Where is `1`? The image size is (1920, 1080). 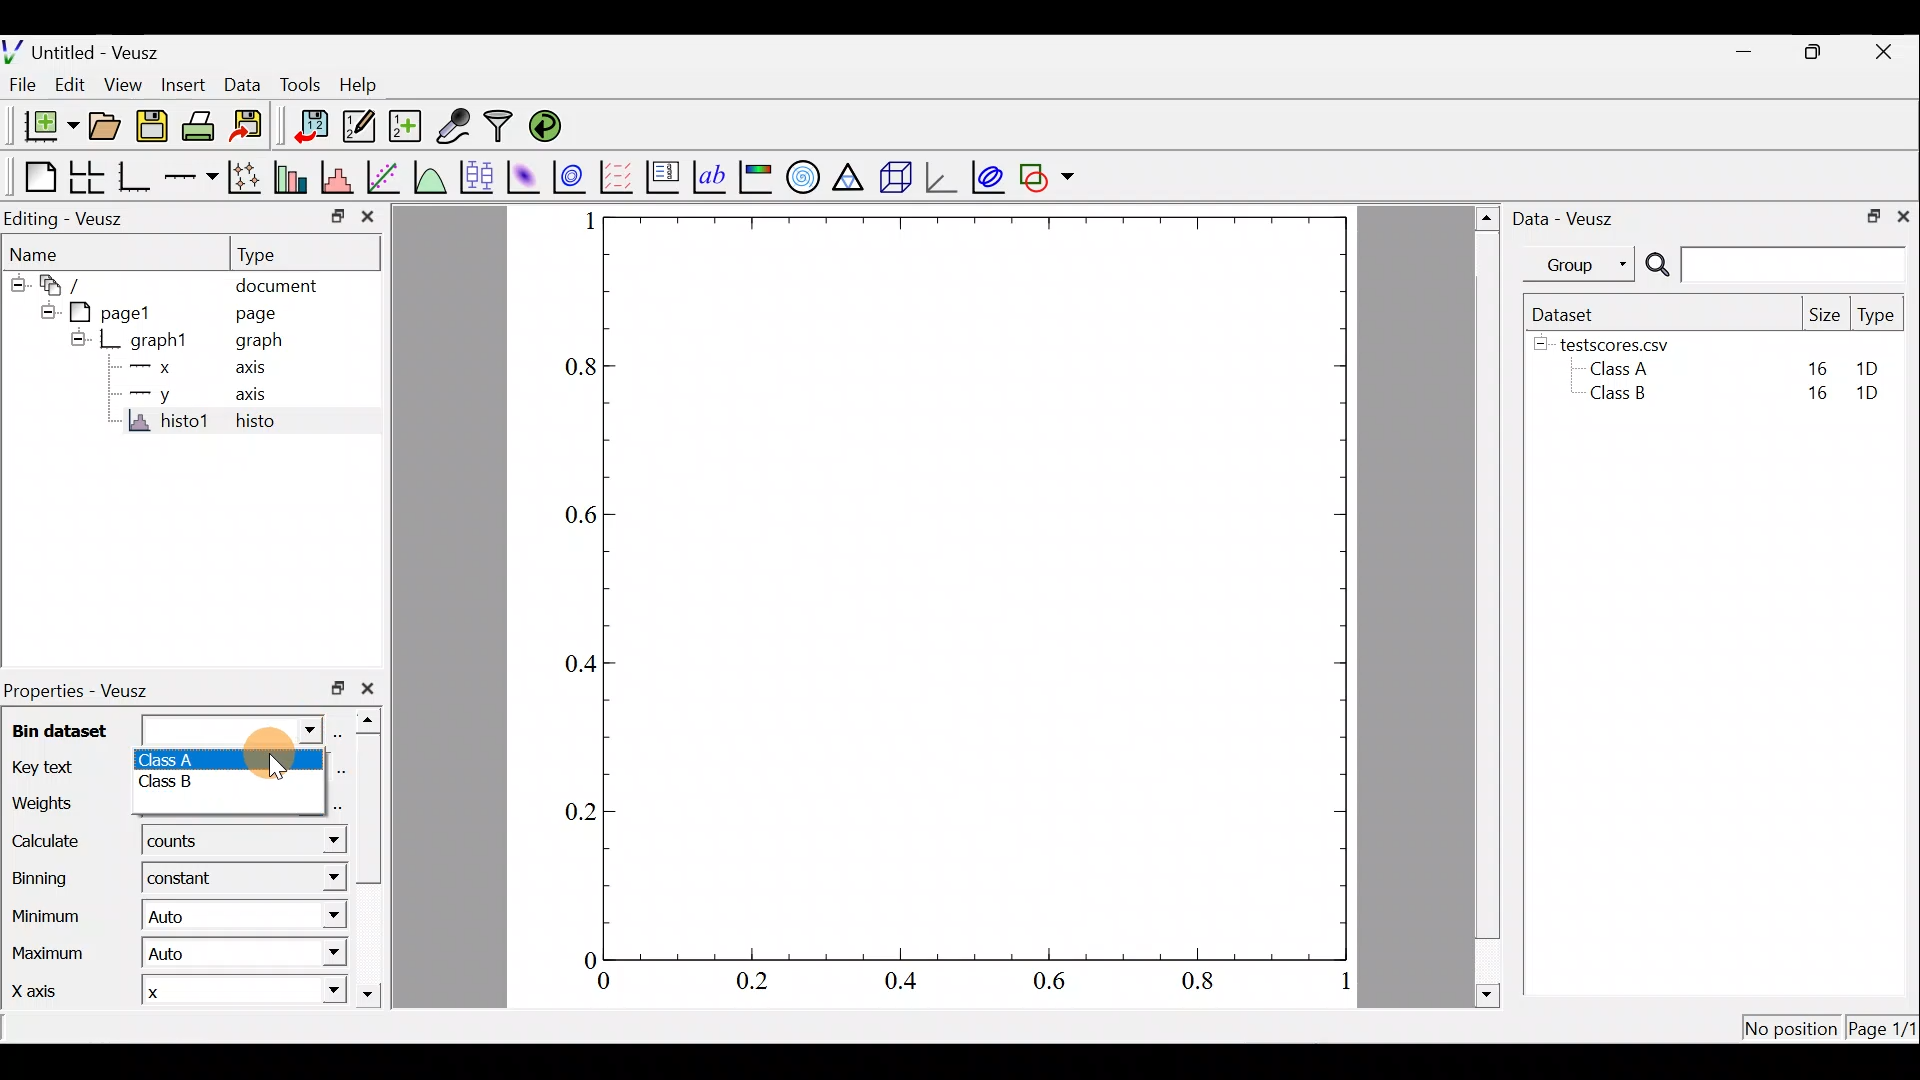
1 is located at coordinates (581, 224).